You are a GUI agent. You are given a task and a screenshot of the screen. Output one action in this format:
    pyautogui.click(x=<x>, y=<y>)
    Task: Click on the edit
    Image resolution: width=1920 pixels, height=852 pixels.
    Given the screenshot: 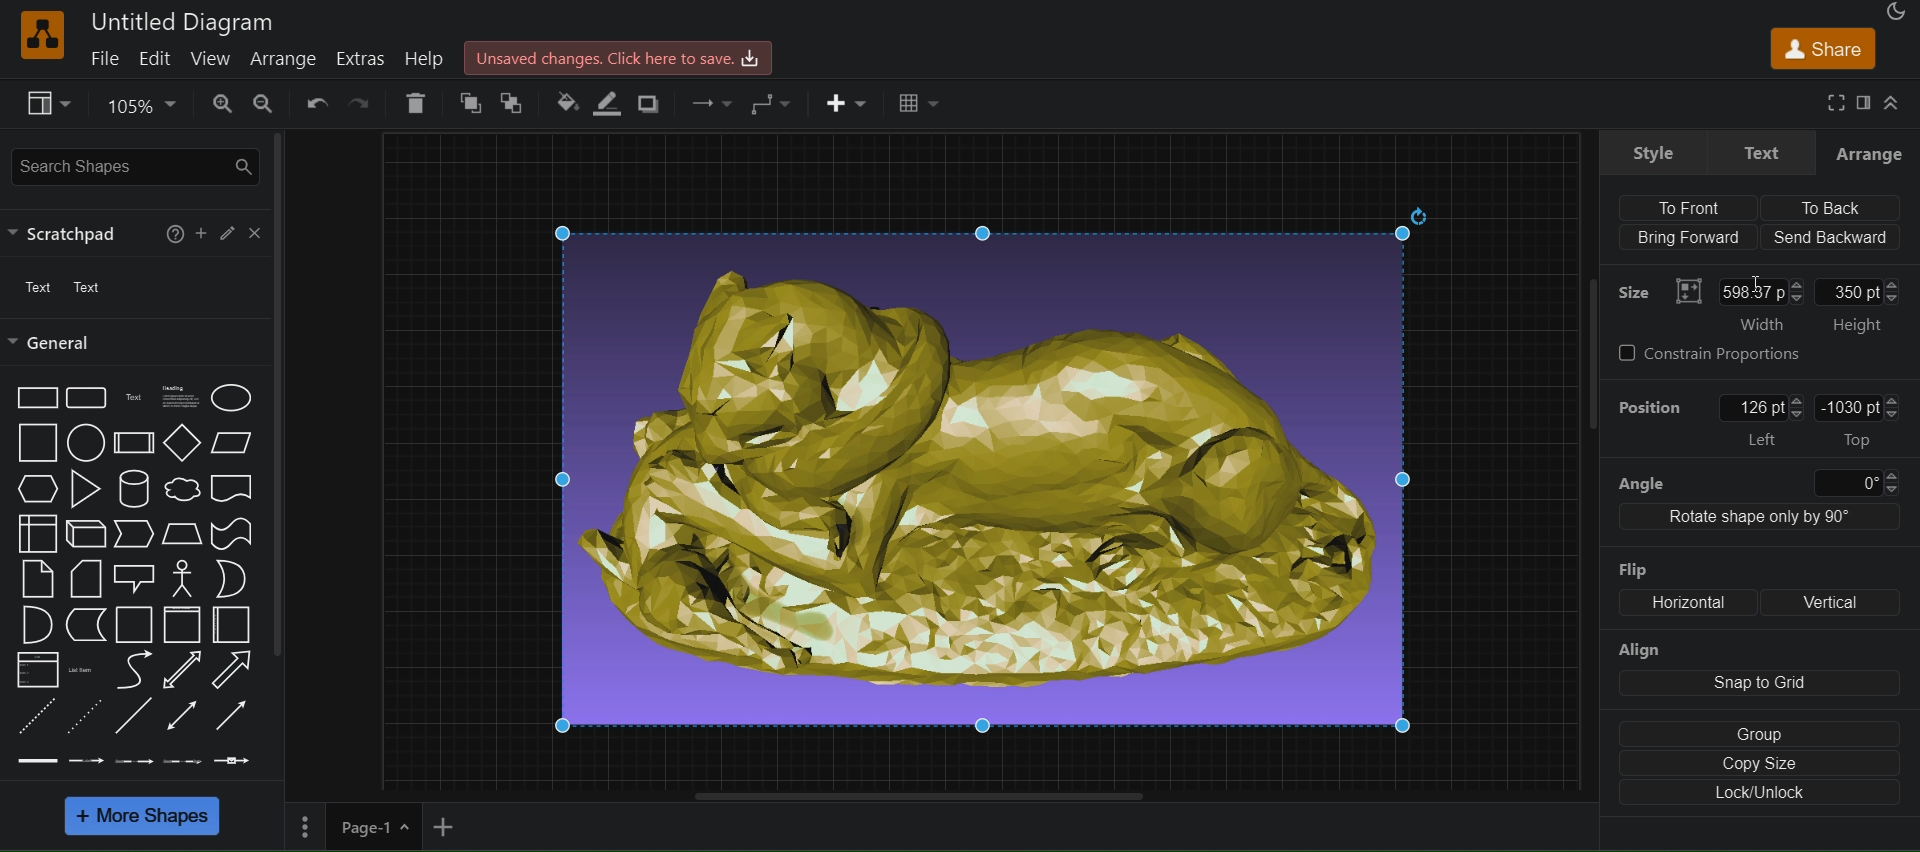 What is the action you would take?
    pyautogui.click(x=226, y=232)
    